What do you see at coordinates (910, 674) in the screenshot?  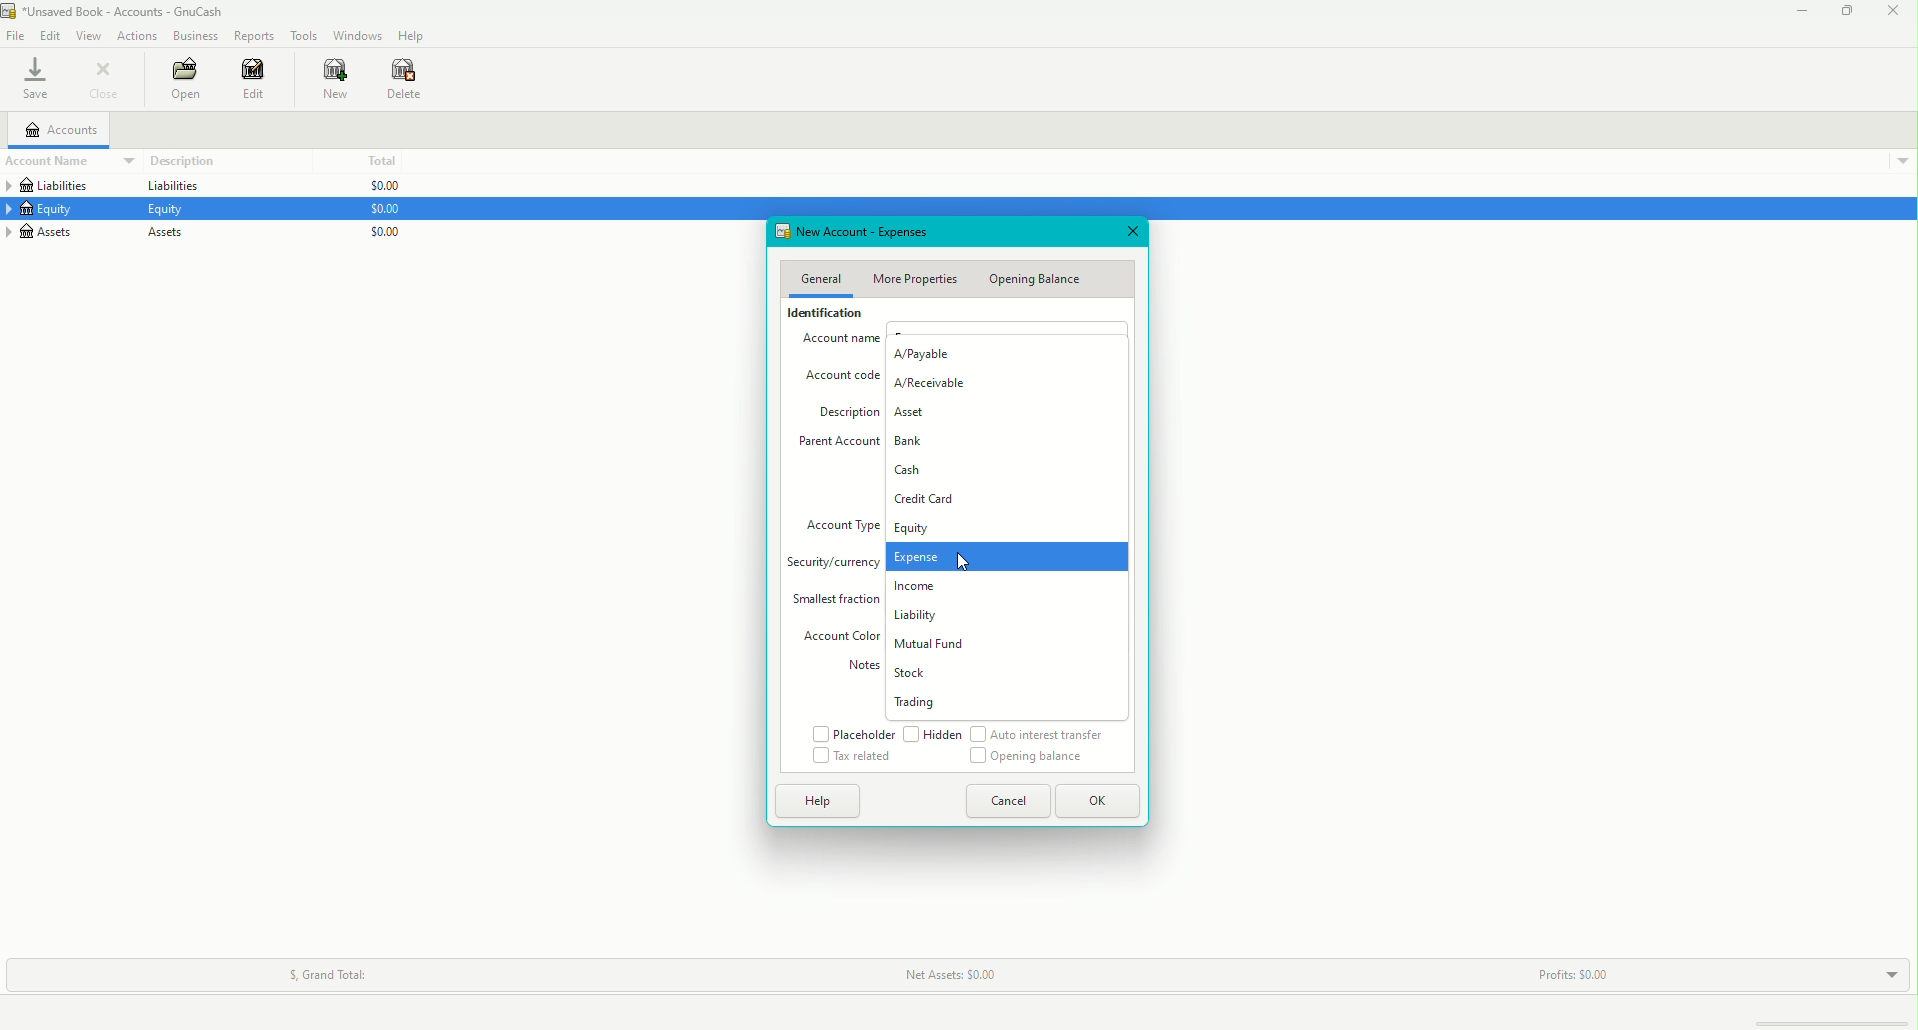 I see `Stock` at bounding box center [910, 674].